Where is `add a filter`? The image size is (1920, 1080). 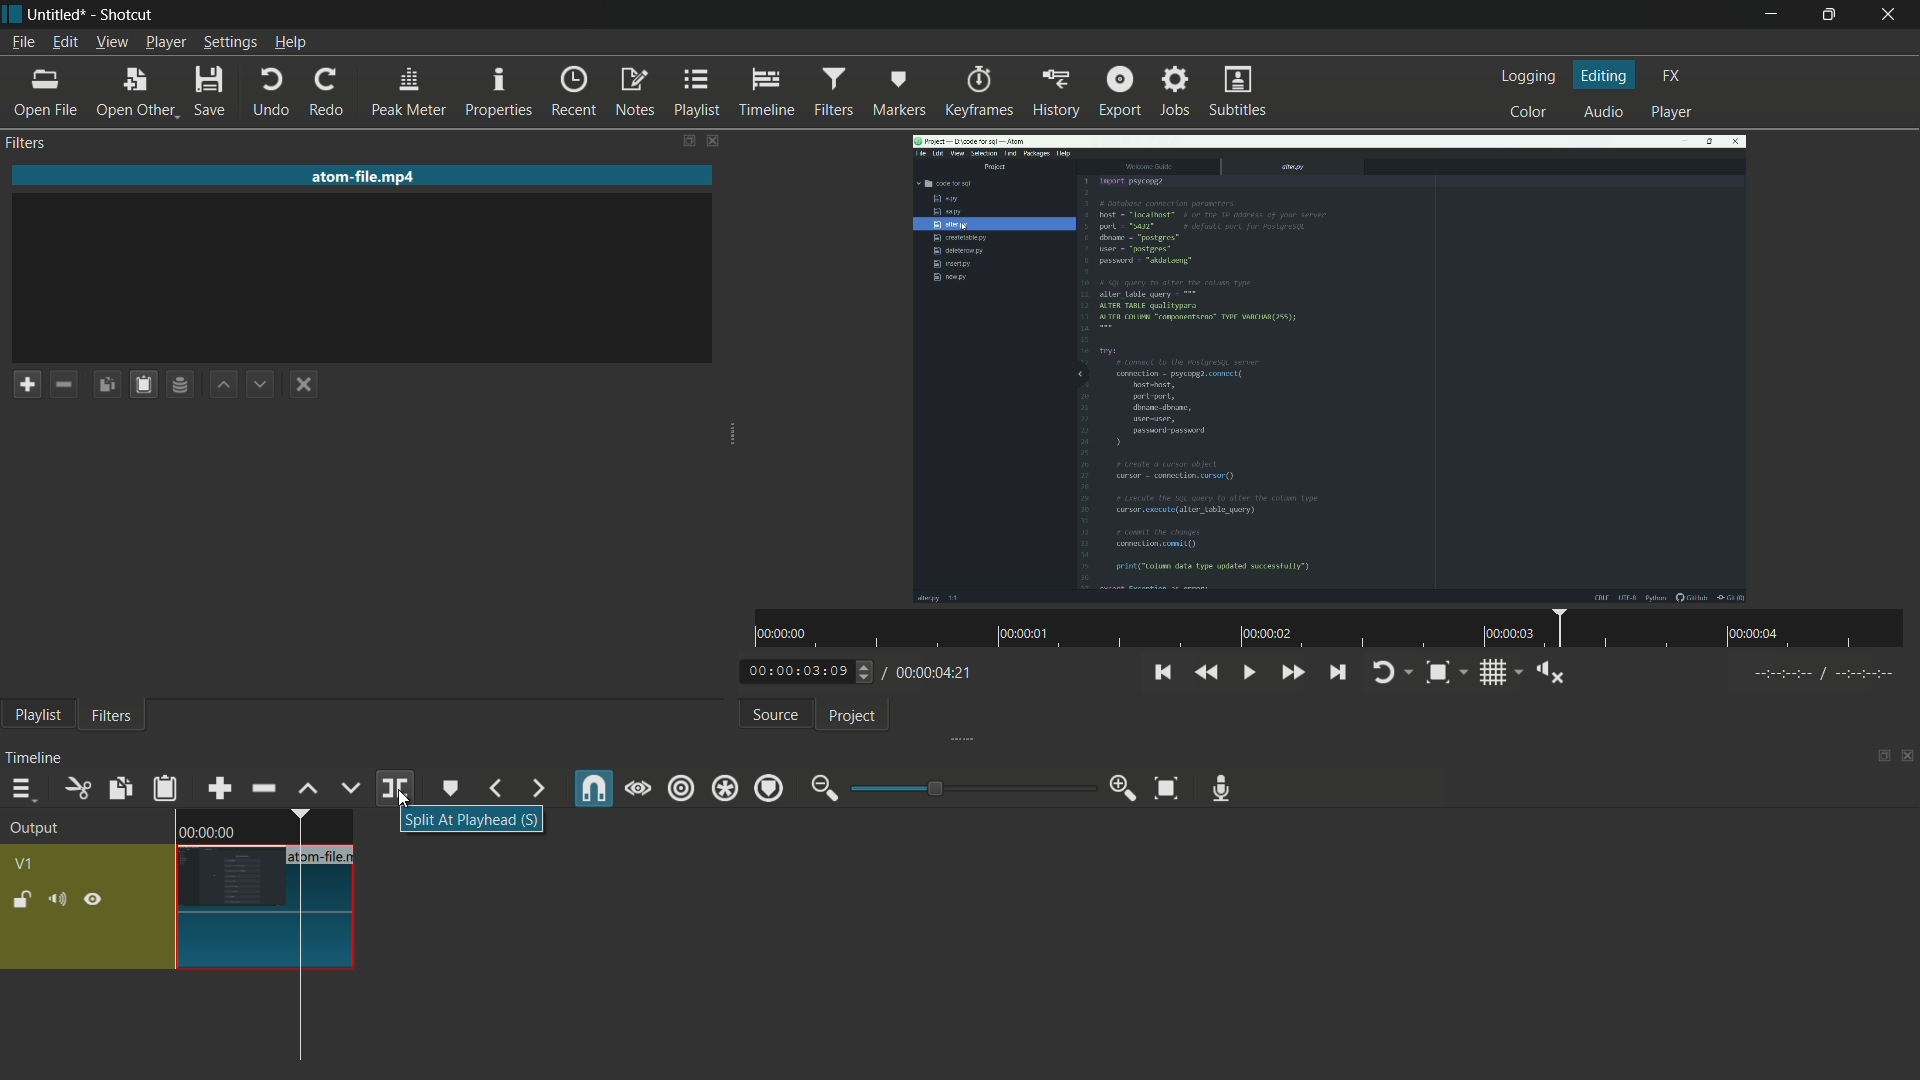
add a filter is located at coordinates (28, 386).